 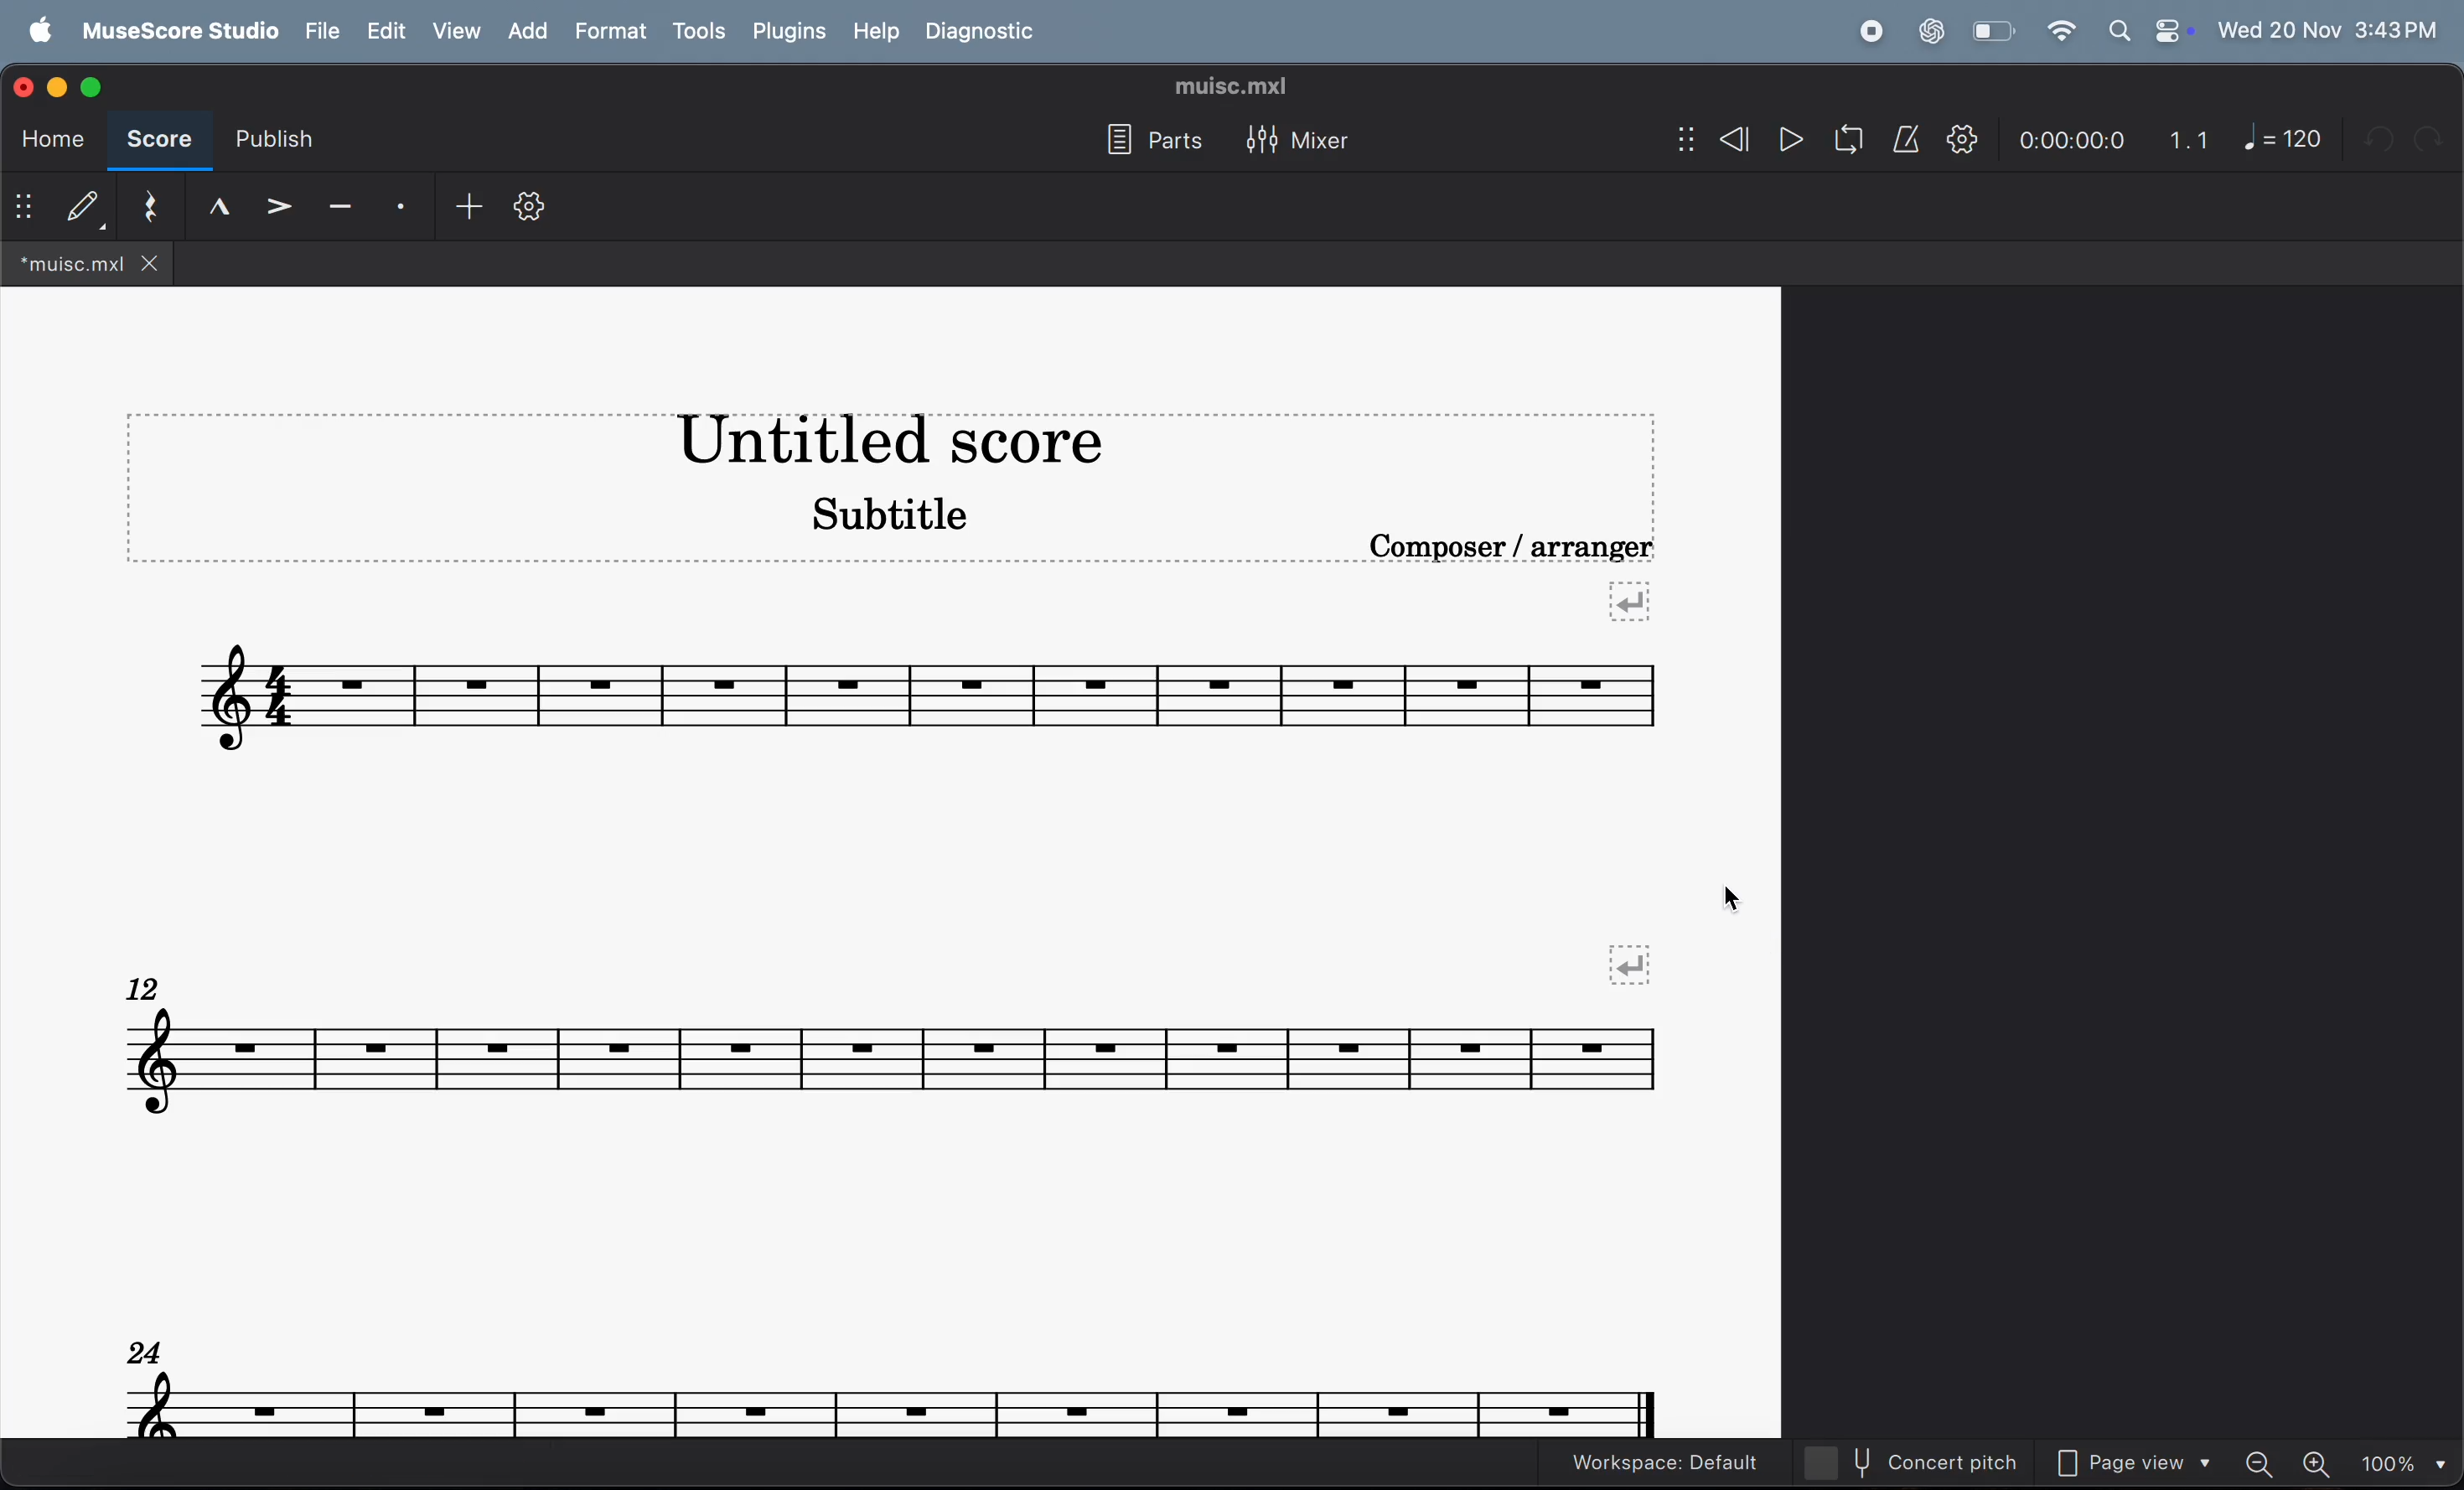 What do you see at coordinates (278, 202) in the screenshot?
I see `accent` at bounding box center [278, 202].